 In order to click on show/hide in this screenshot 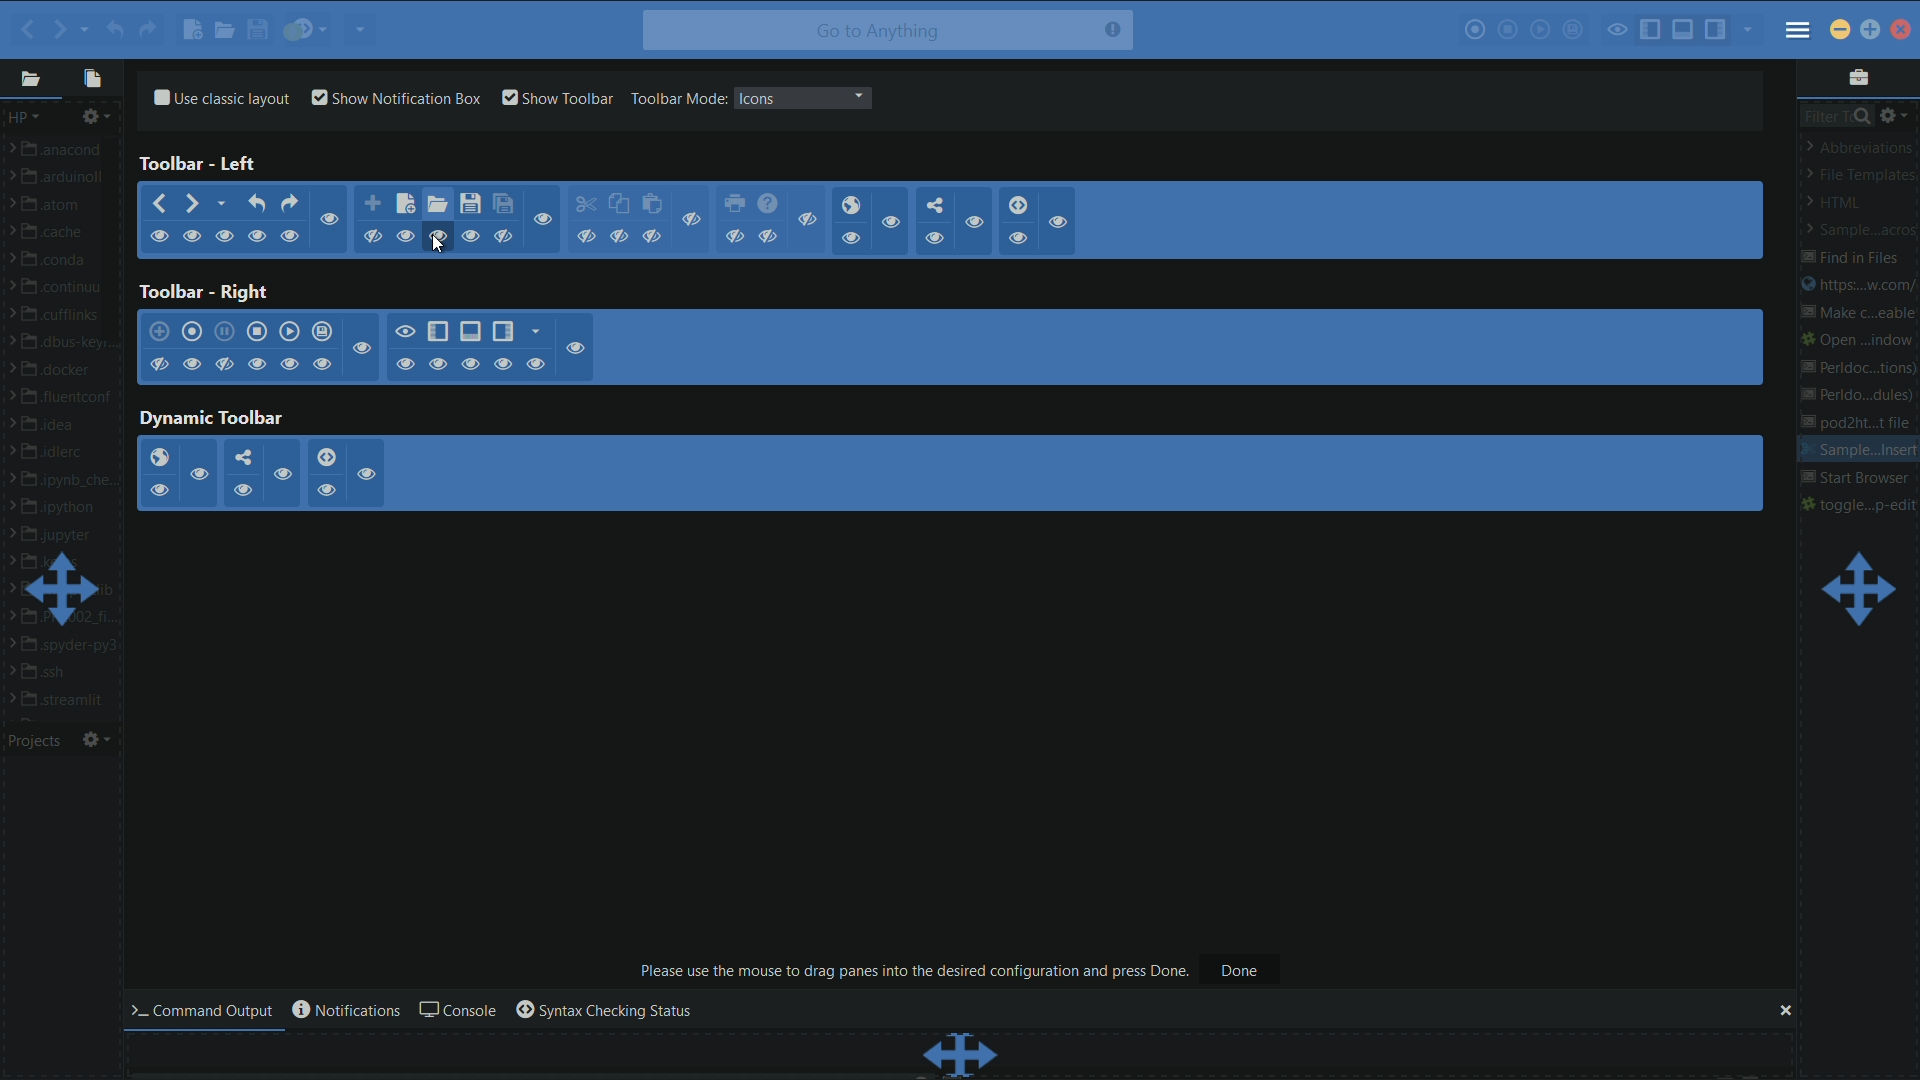, I will do `click(694, 220)`.